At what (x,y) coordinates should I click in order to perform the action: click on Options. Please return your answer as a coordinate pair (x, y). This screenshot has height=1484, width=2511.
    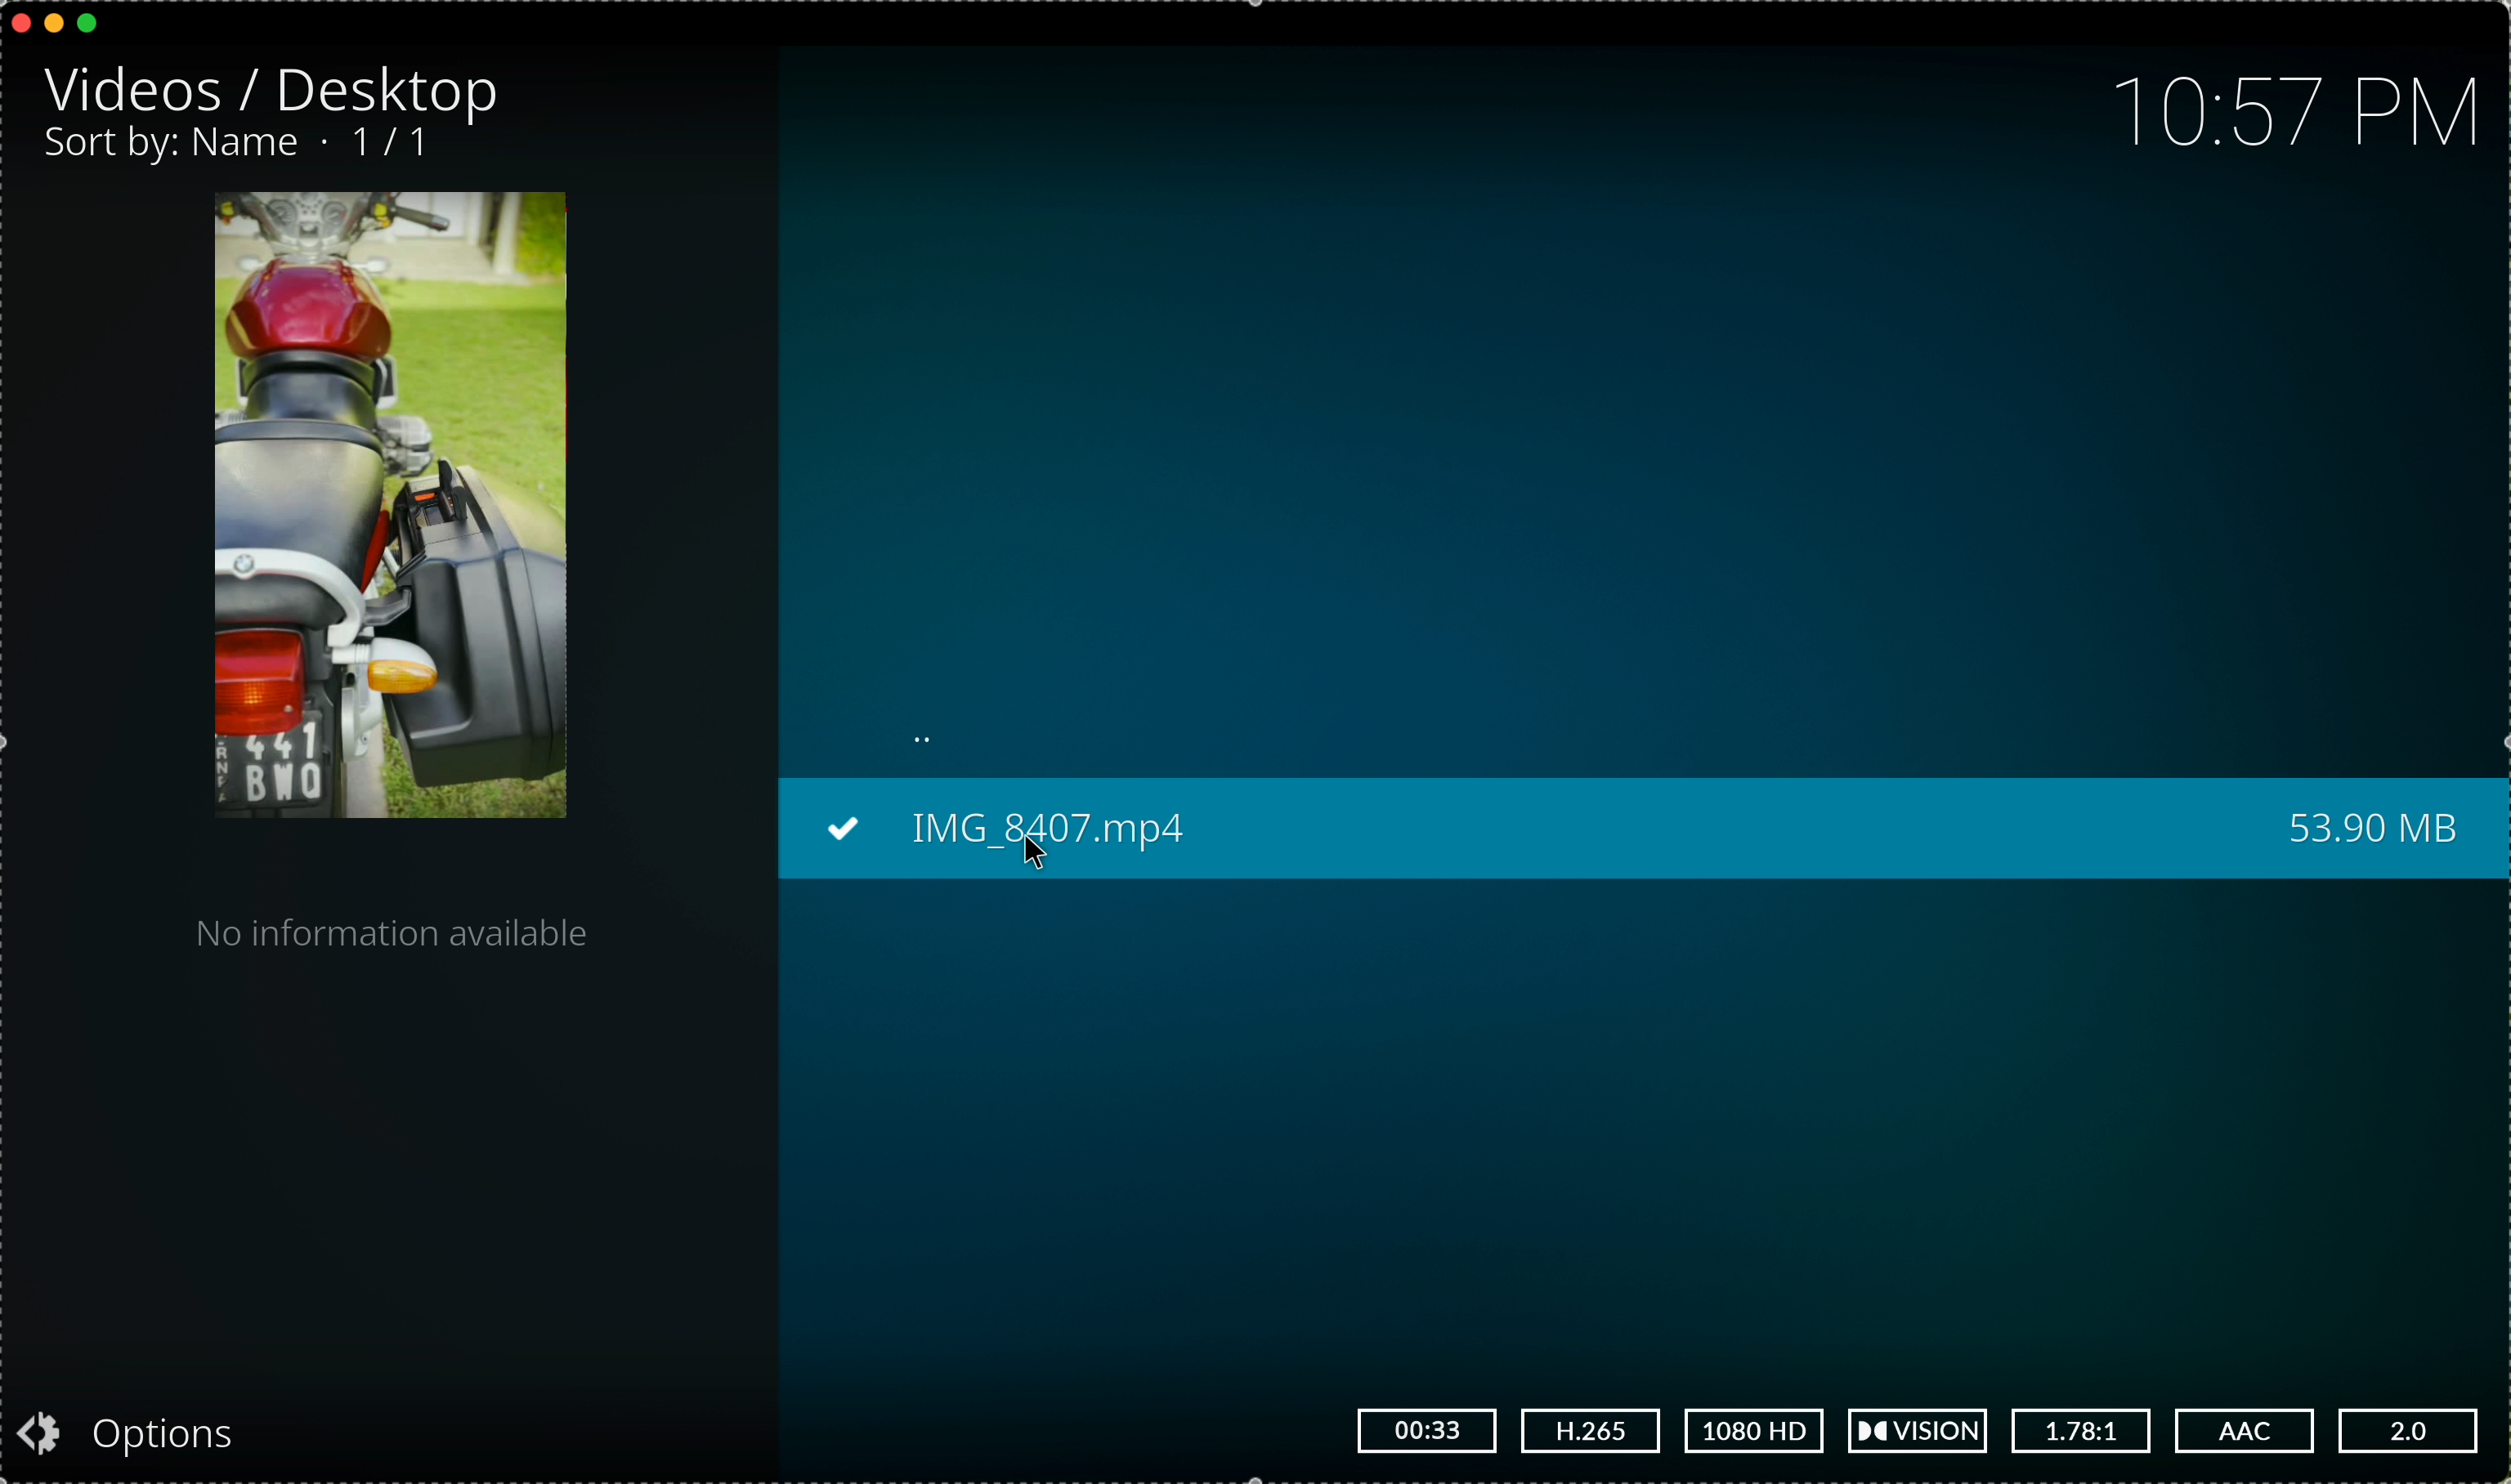
    Looking at the image, I should click on (151, 1426).